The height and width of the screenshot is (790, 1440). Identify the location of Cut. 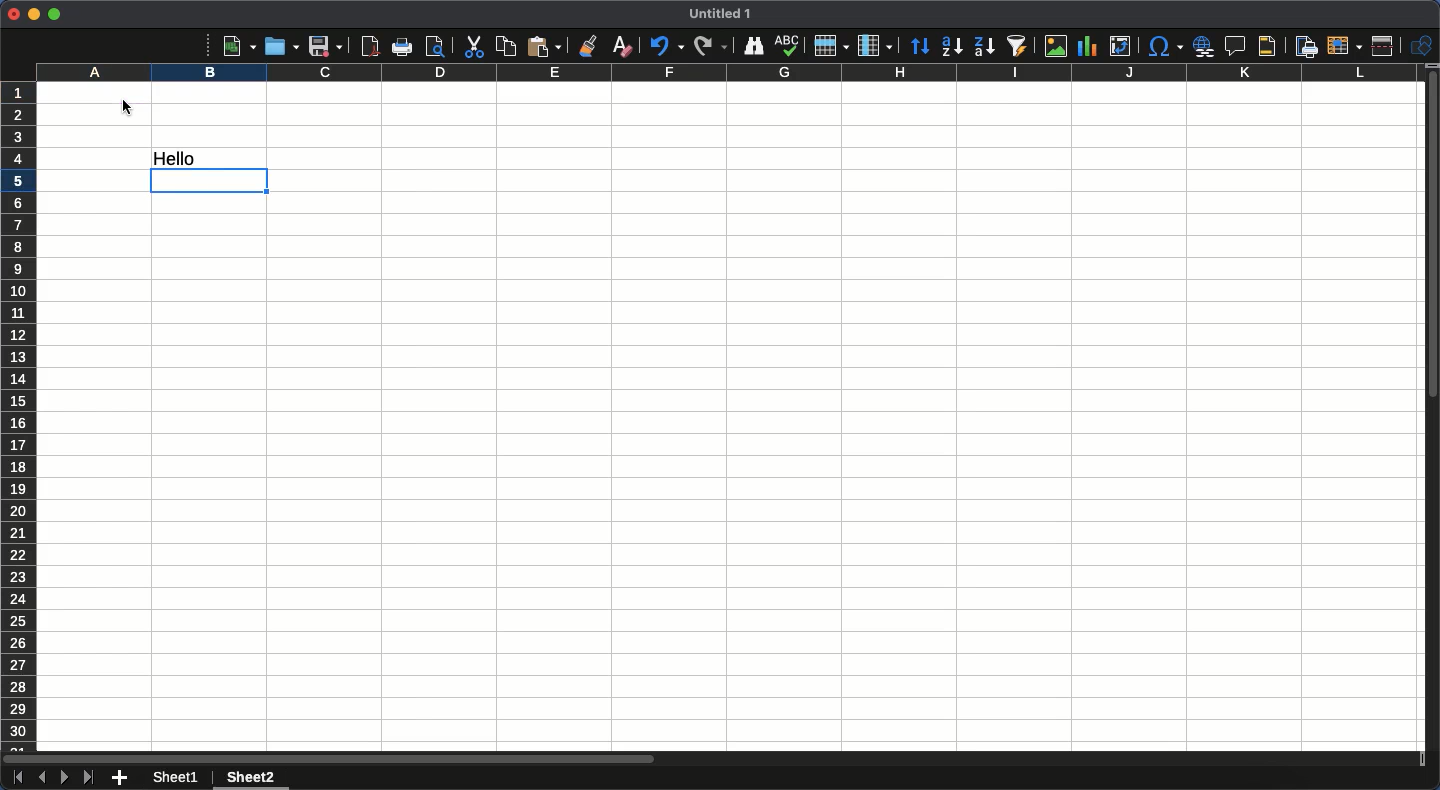
(472, 47).